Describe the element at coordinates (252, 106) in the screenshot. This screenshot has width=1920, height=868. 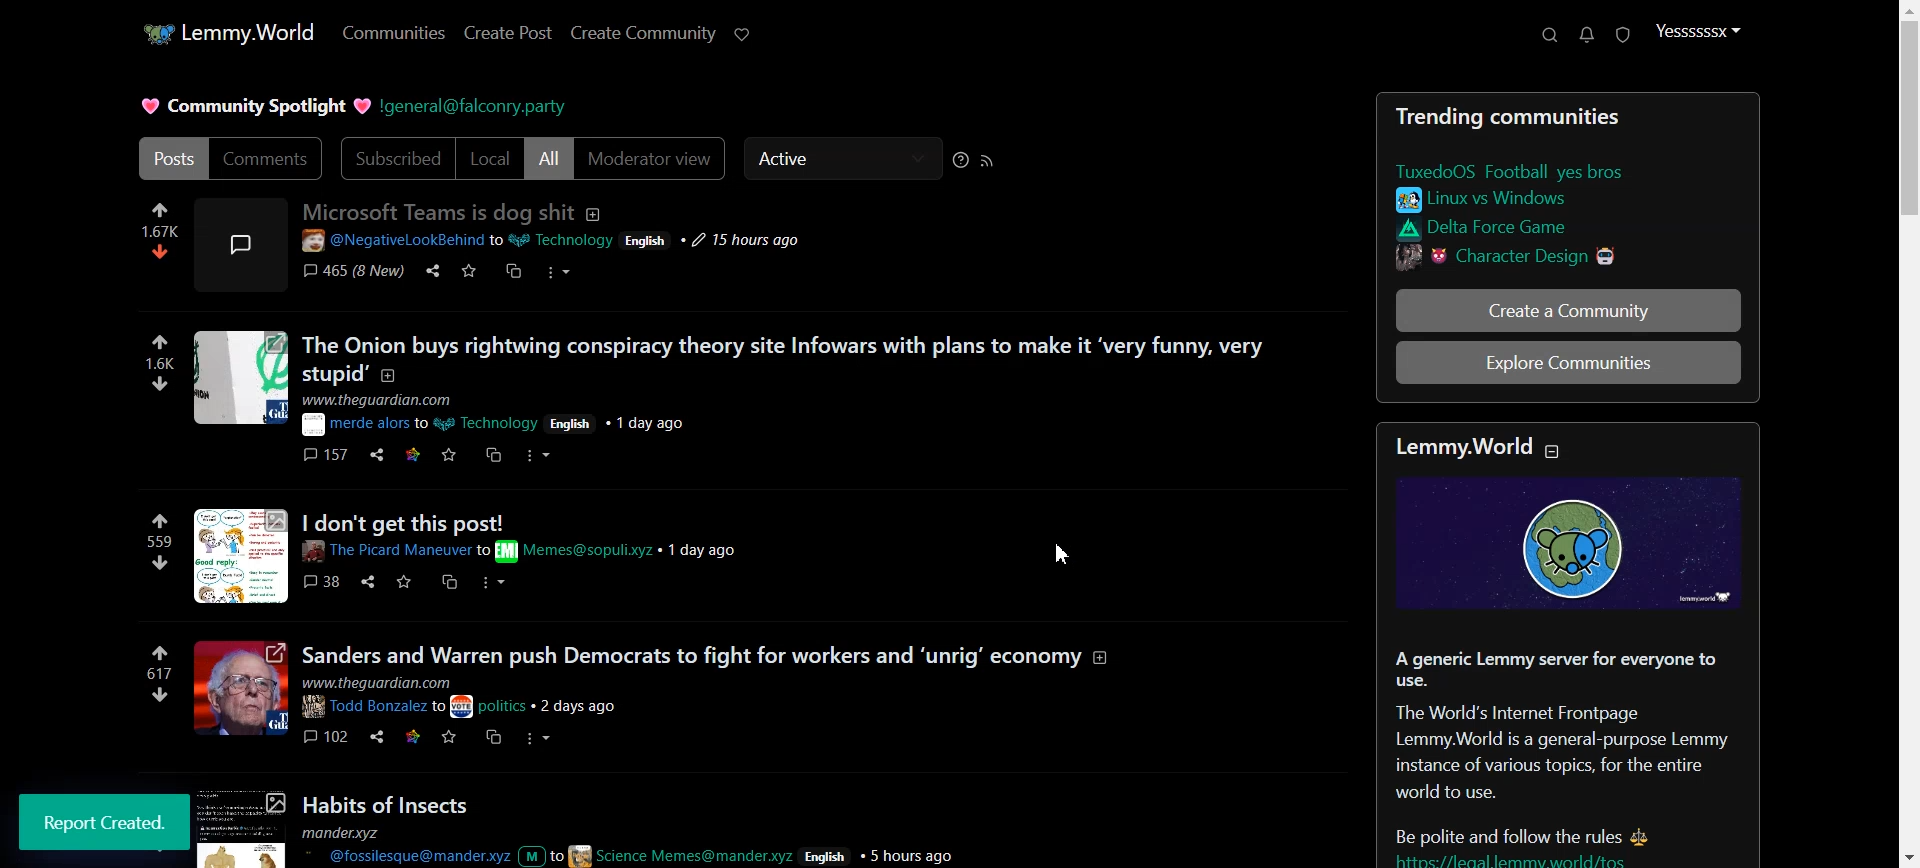
I see `Text` at that location.